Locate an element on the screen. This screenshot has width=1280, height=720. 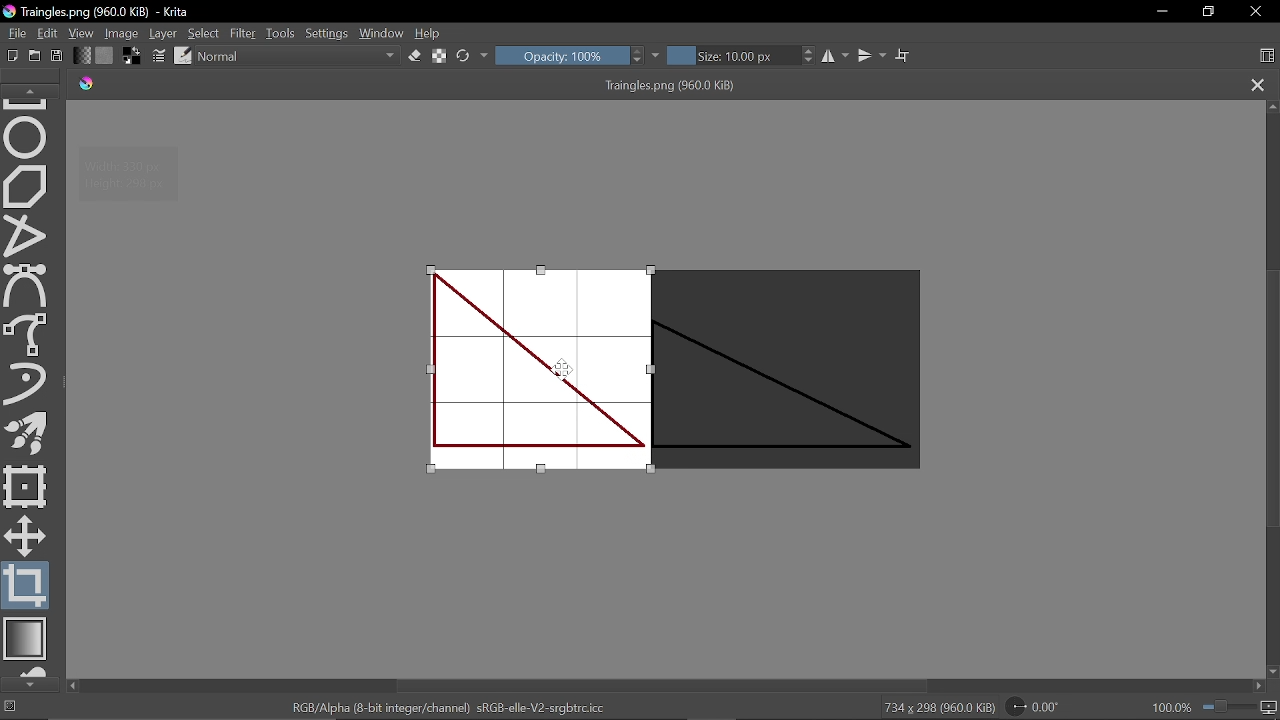
Edit is located at coordinates (49, 34).